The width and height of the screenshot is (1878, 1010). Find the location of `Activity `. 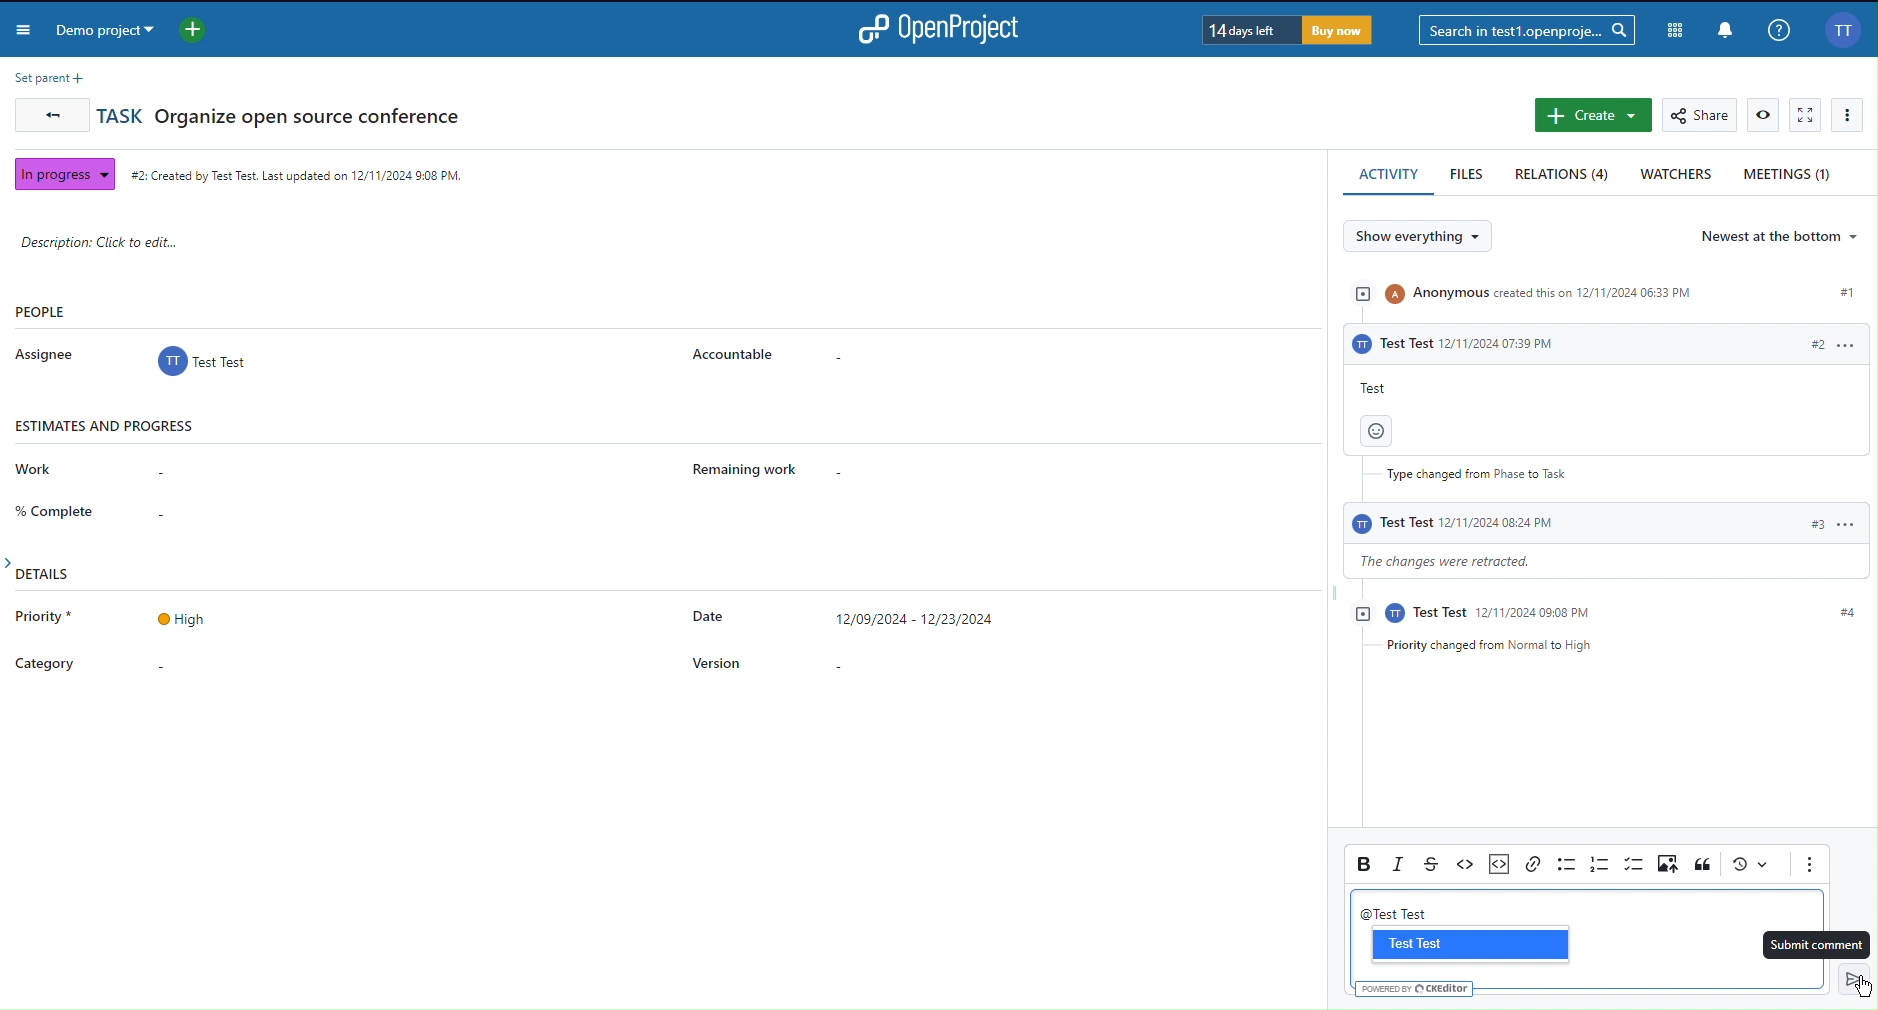

Activity  is located at coordinates (1599, 465).